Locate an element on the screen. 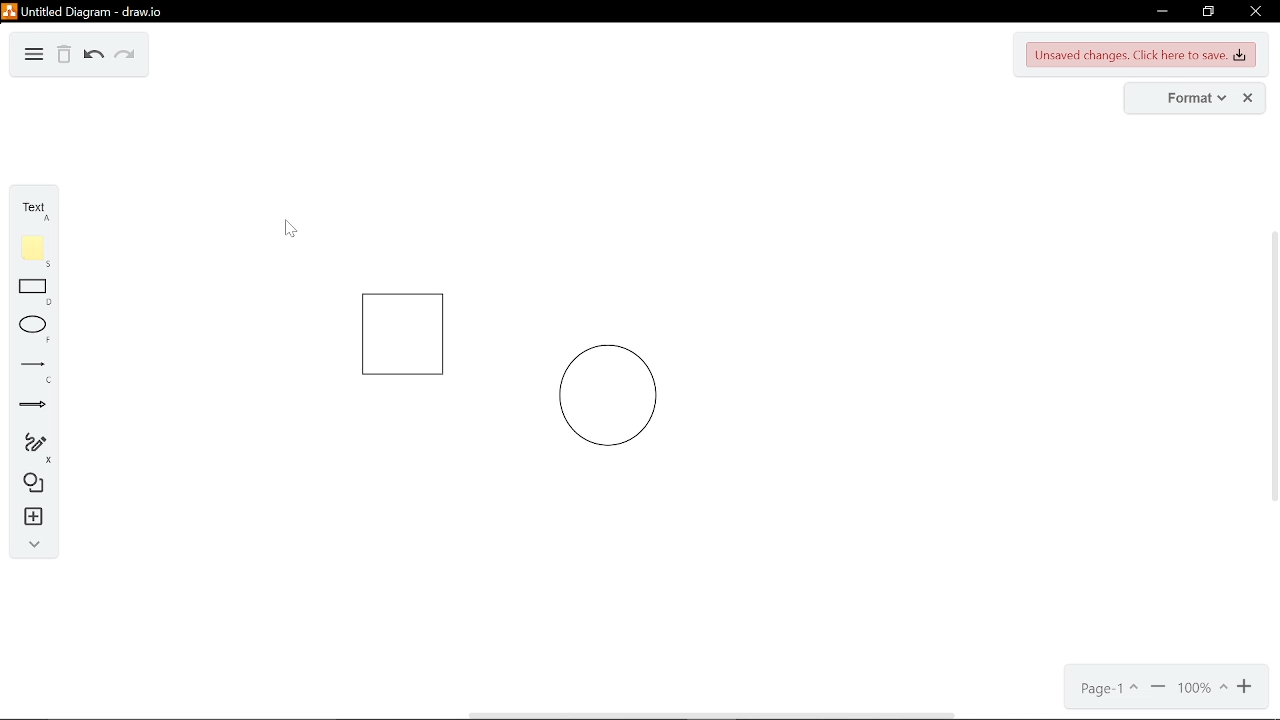  logo is located at coordinates (9, 10).